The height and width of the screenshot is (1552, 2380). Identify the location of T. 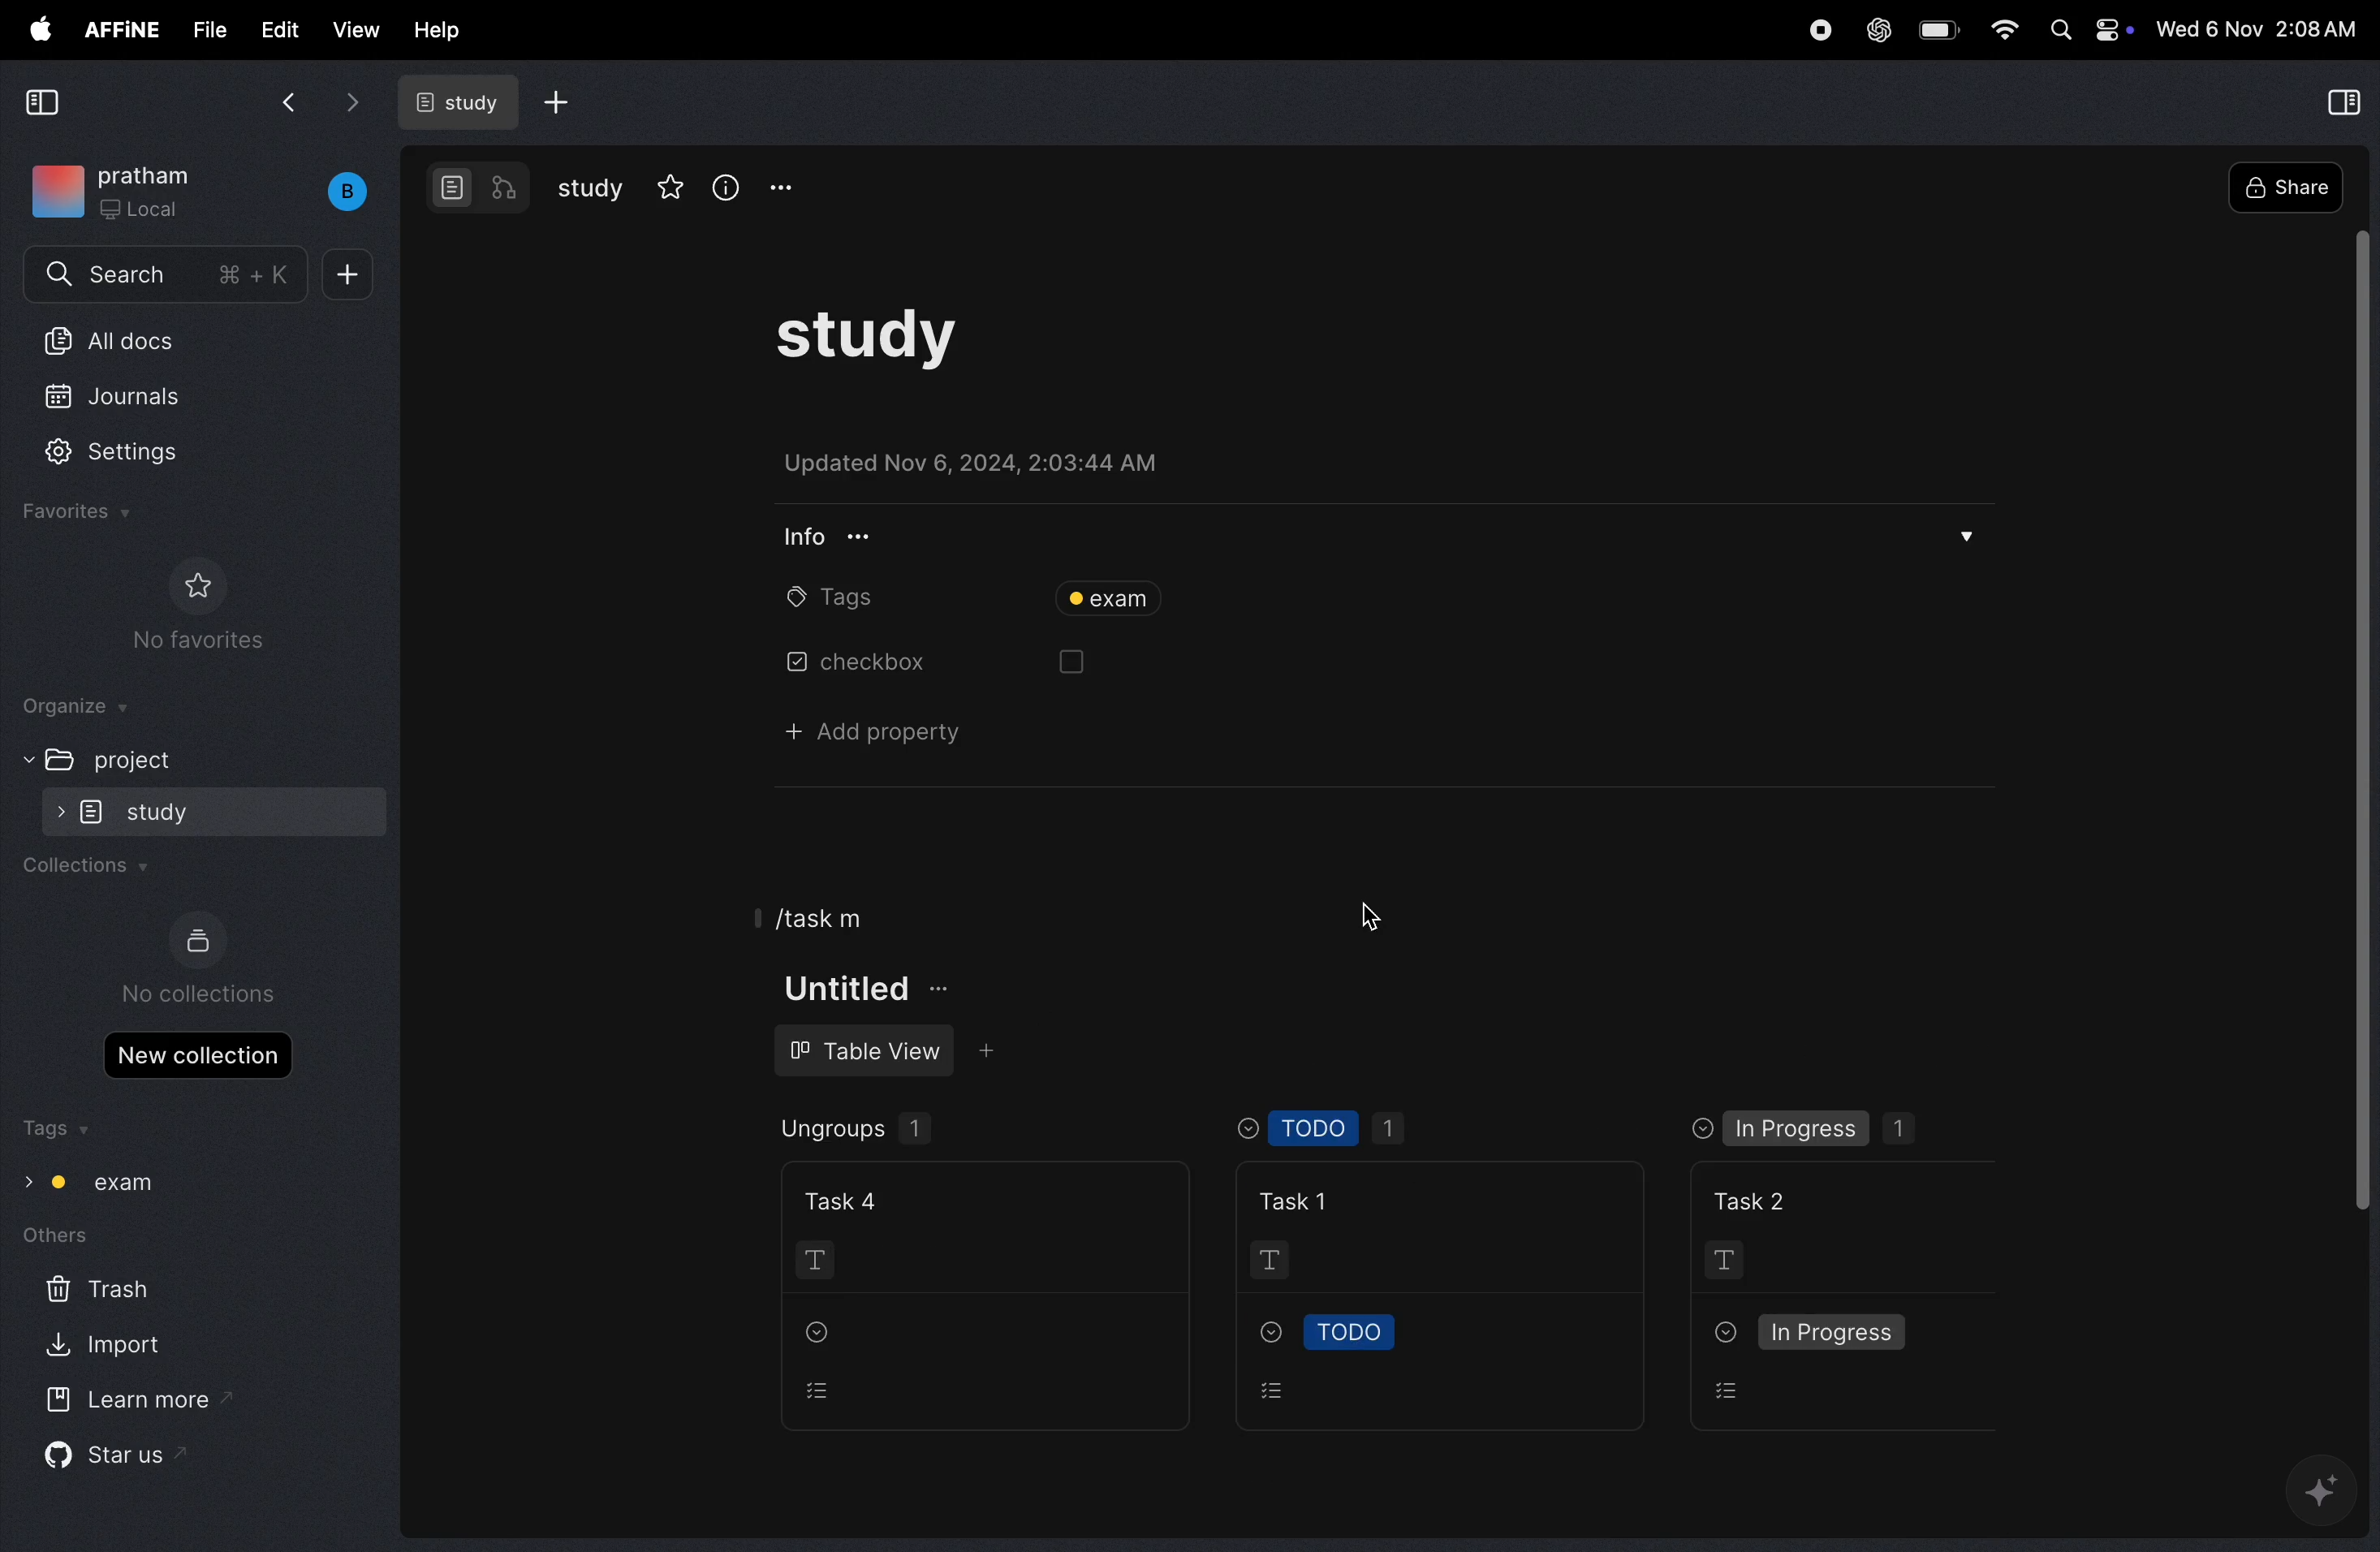
(1726, 1262).